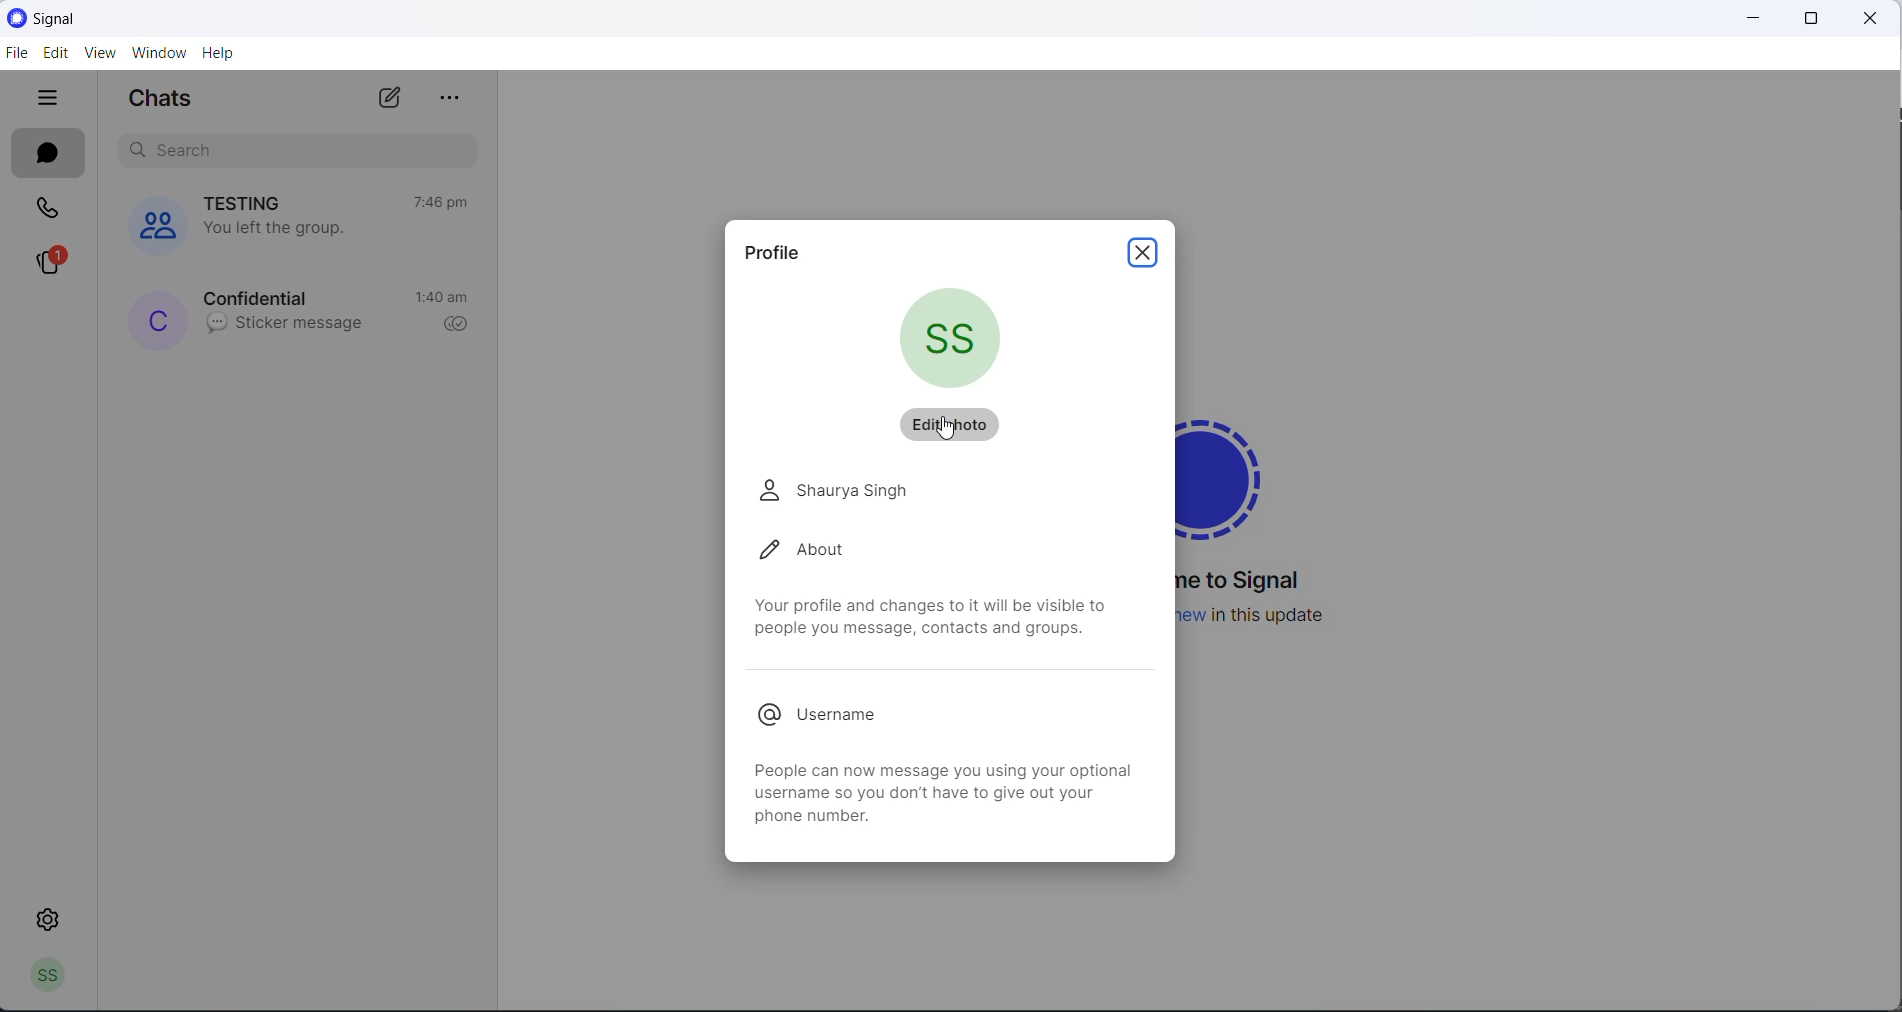 This screenshot has height=1012, width=1902. What do you see at coordinates (1806, 19) in the screenshot?
I see `maximize` at bounding box center [1806, 19].